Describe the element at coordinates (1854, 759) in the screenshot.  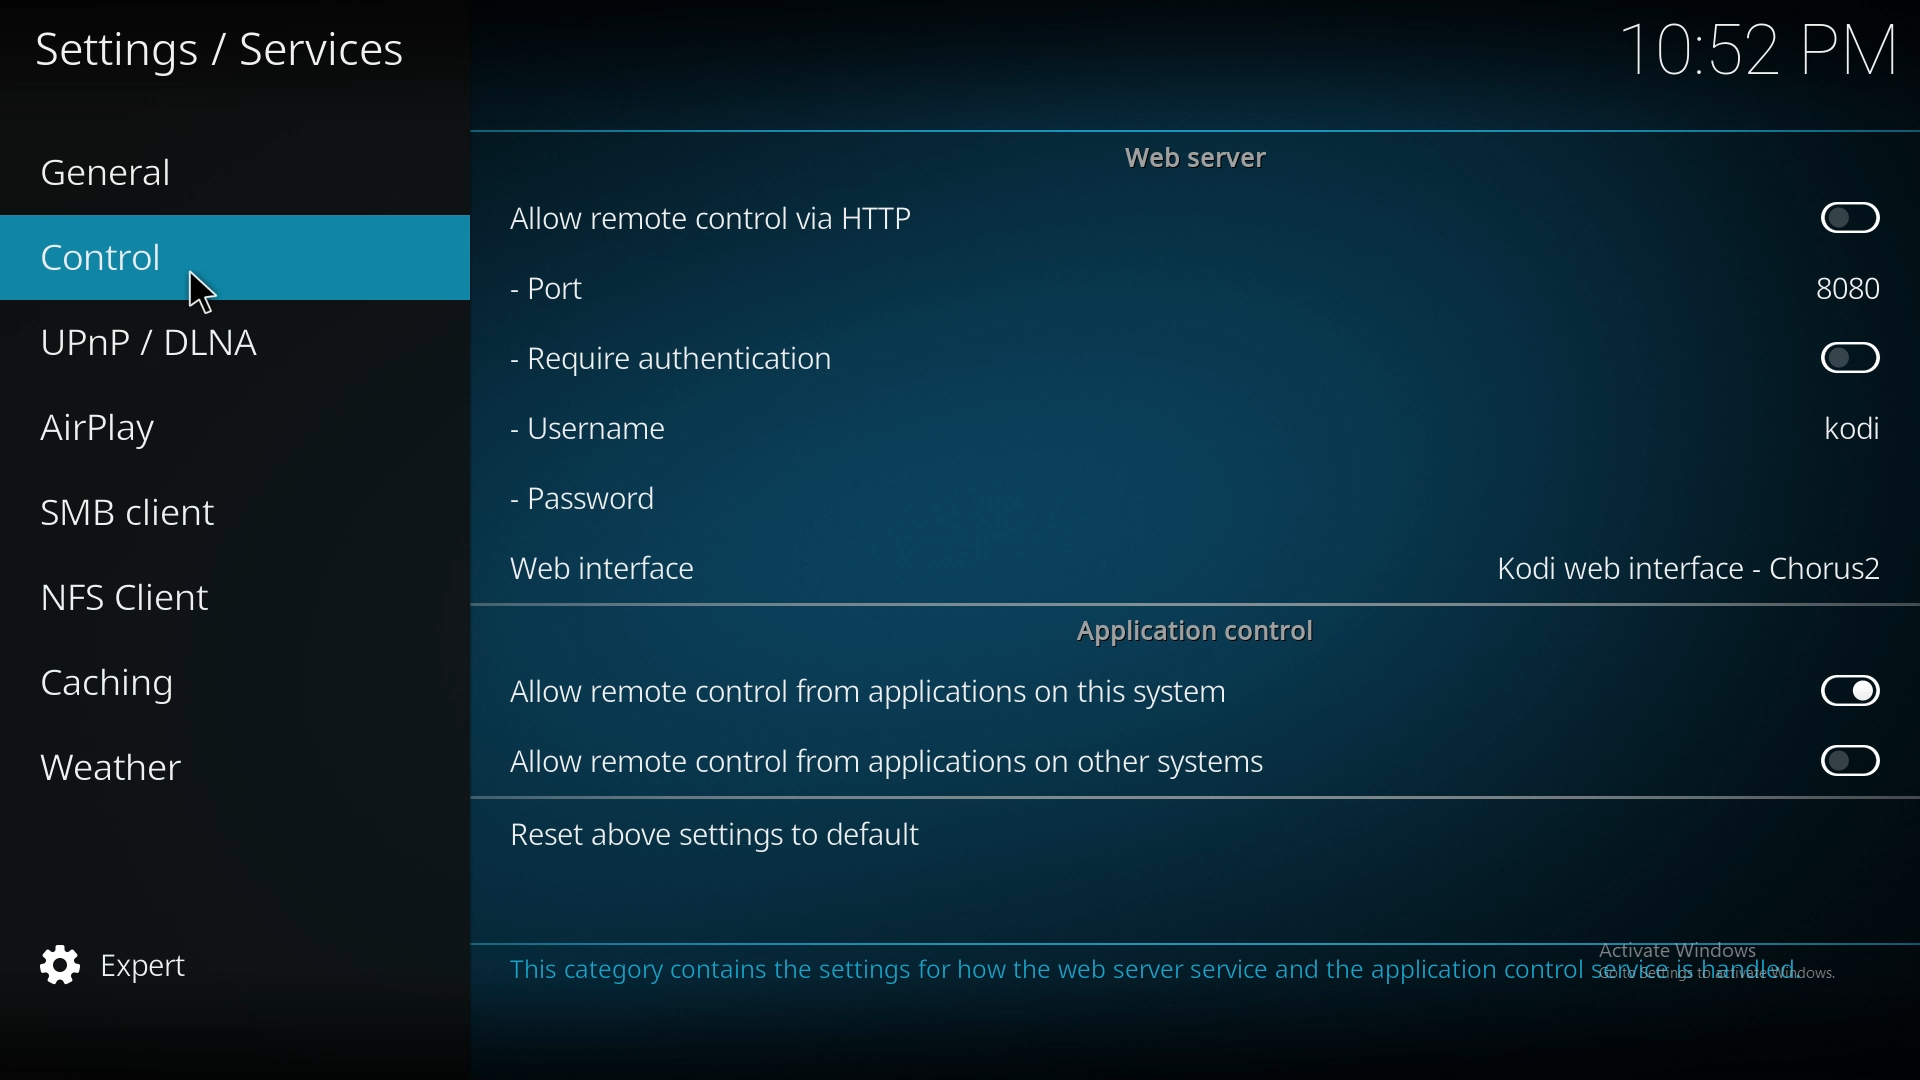
I see `toggle` at that location.